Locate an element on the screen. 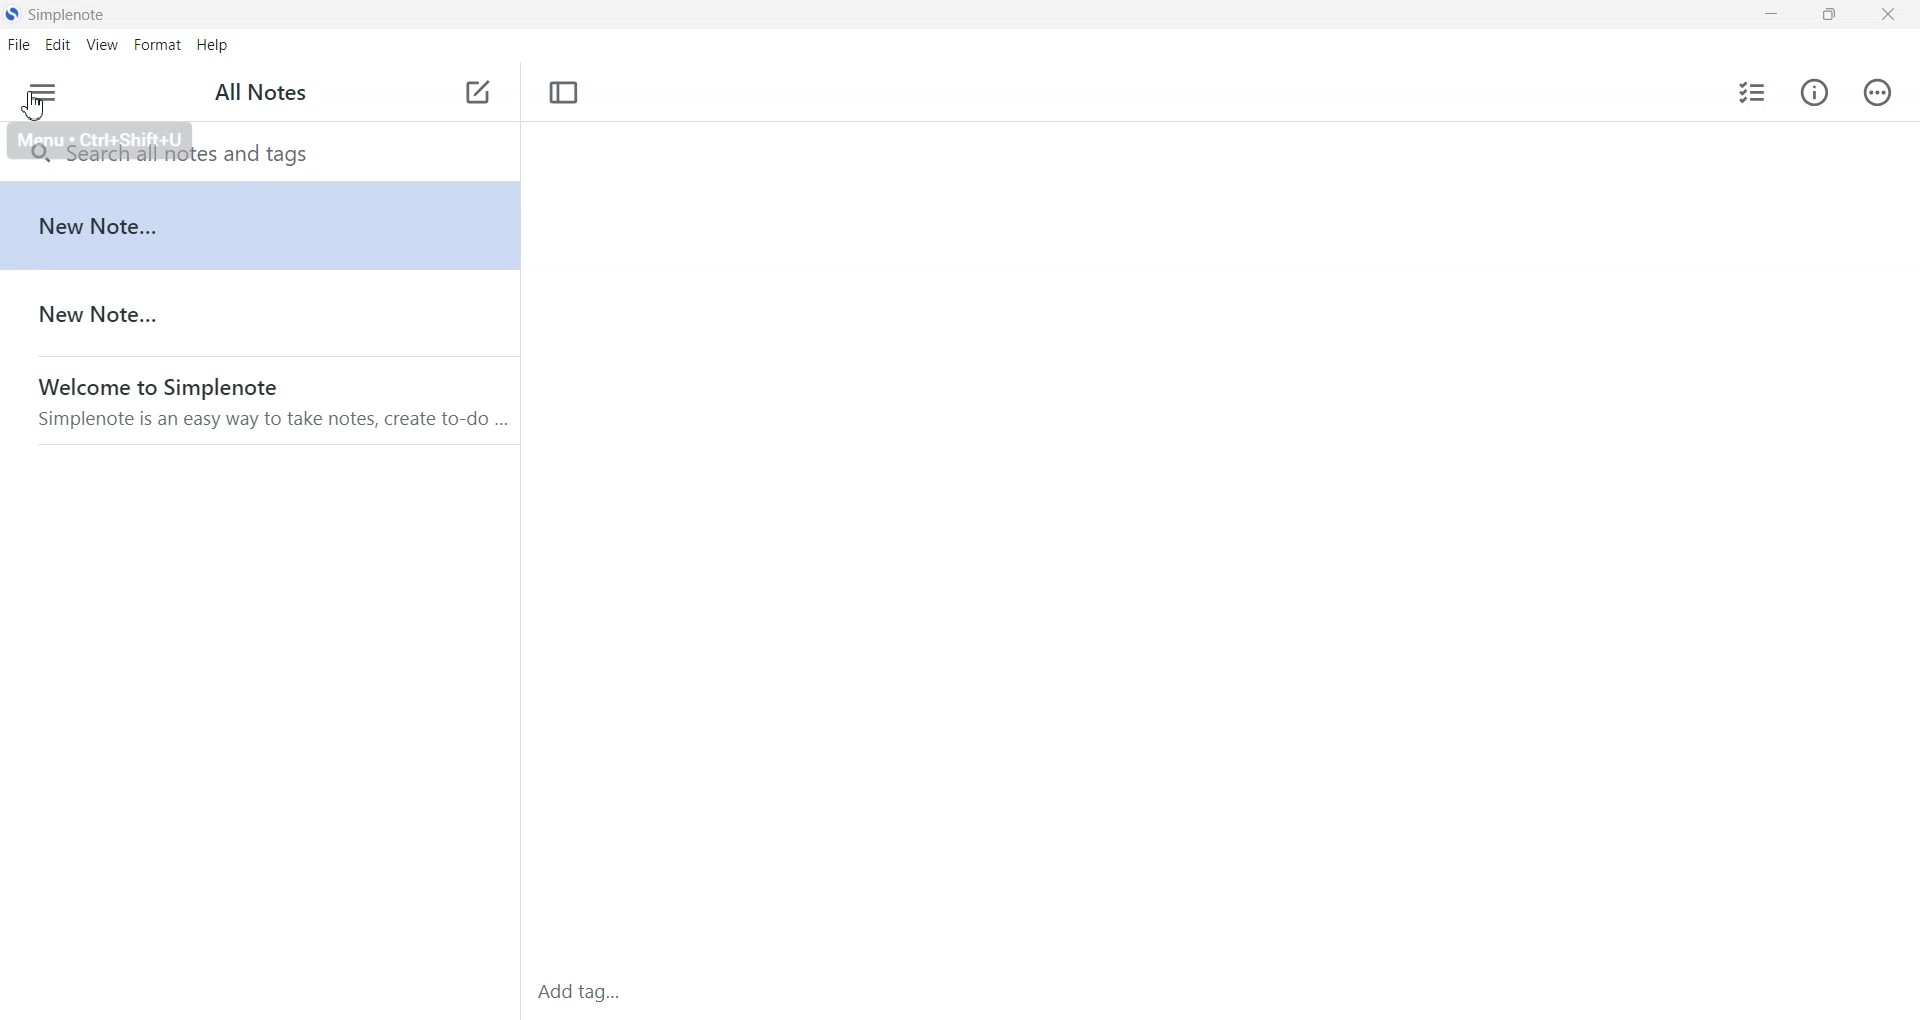  Maximize is located at coordinates (1831, 15).